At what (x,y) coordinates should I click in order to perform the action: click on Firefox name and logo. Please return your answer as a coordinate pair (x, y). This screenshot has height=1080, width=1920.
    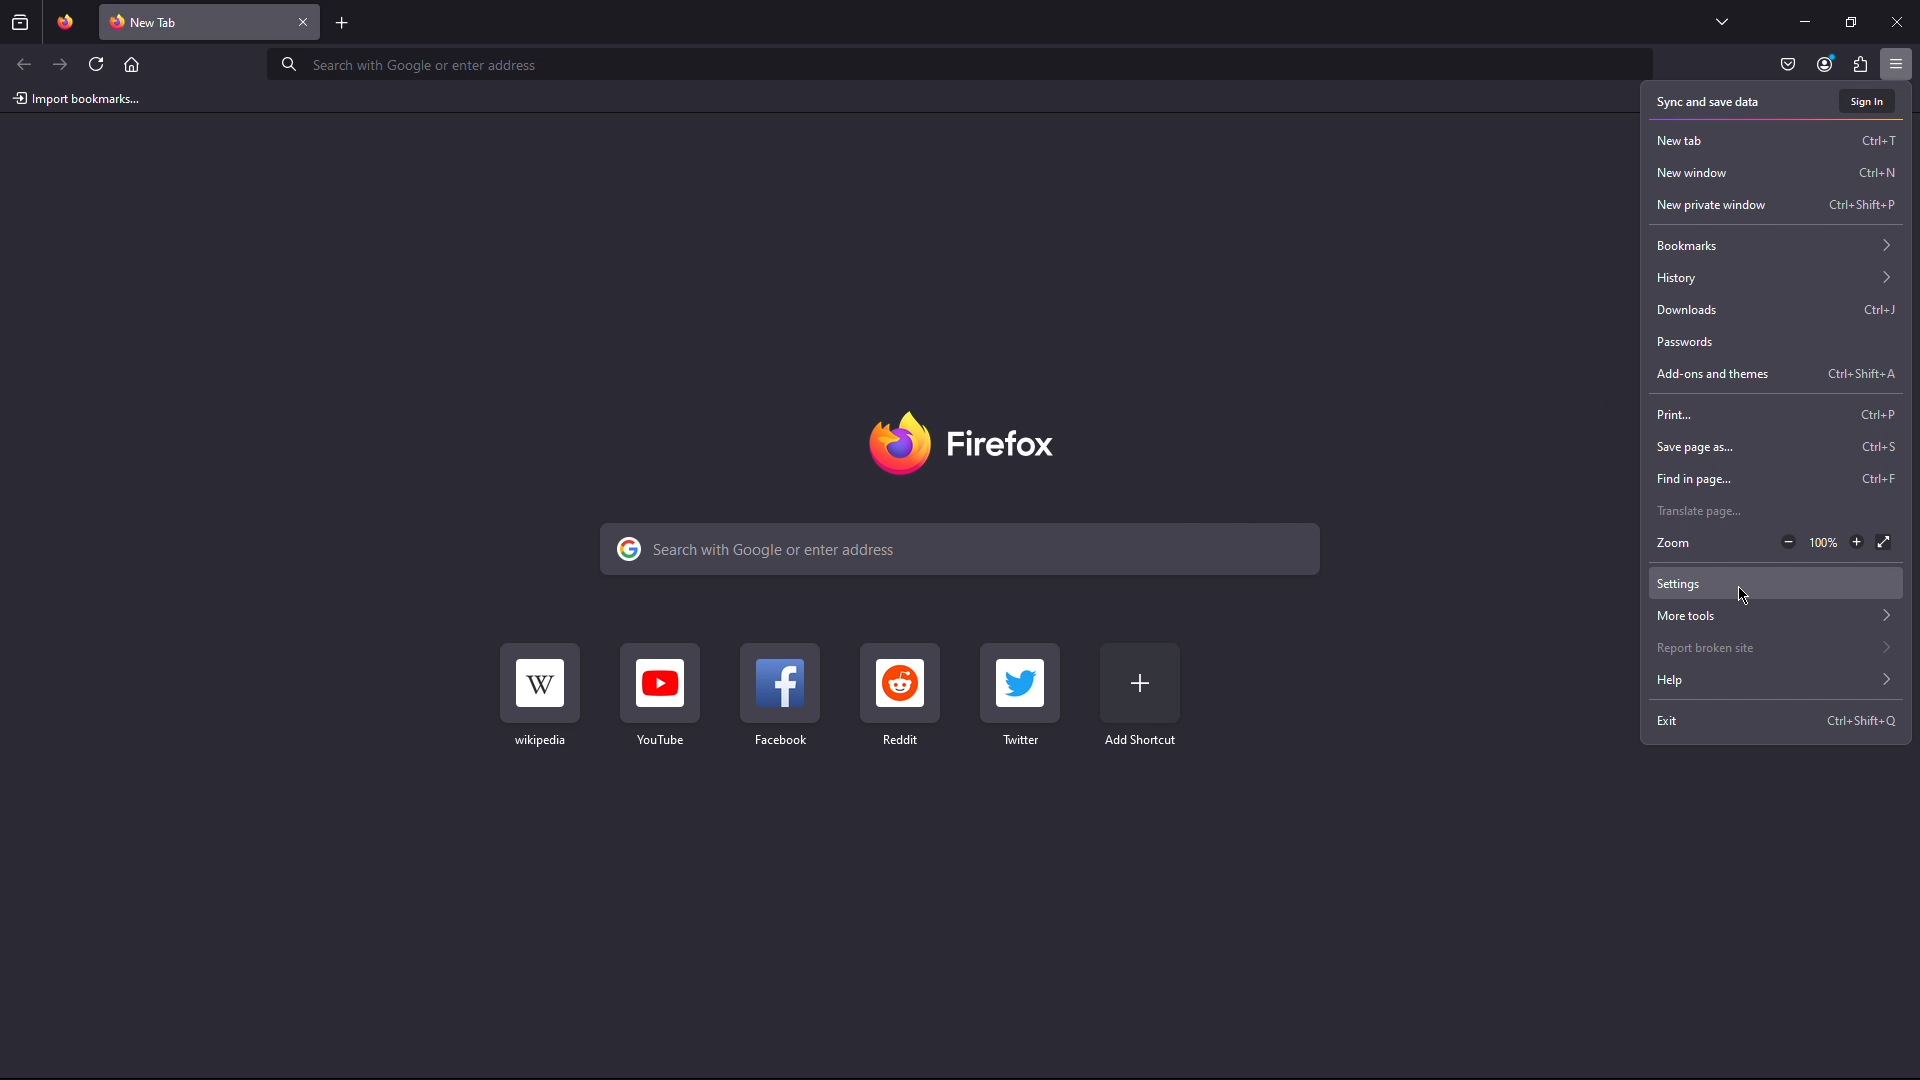
    Looking at the image, I should click on (961, 443).